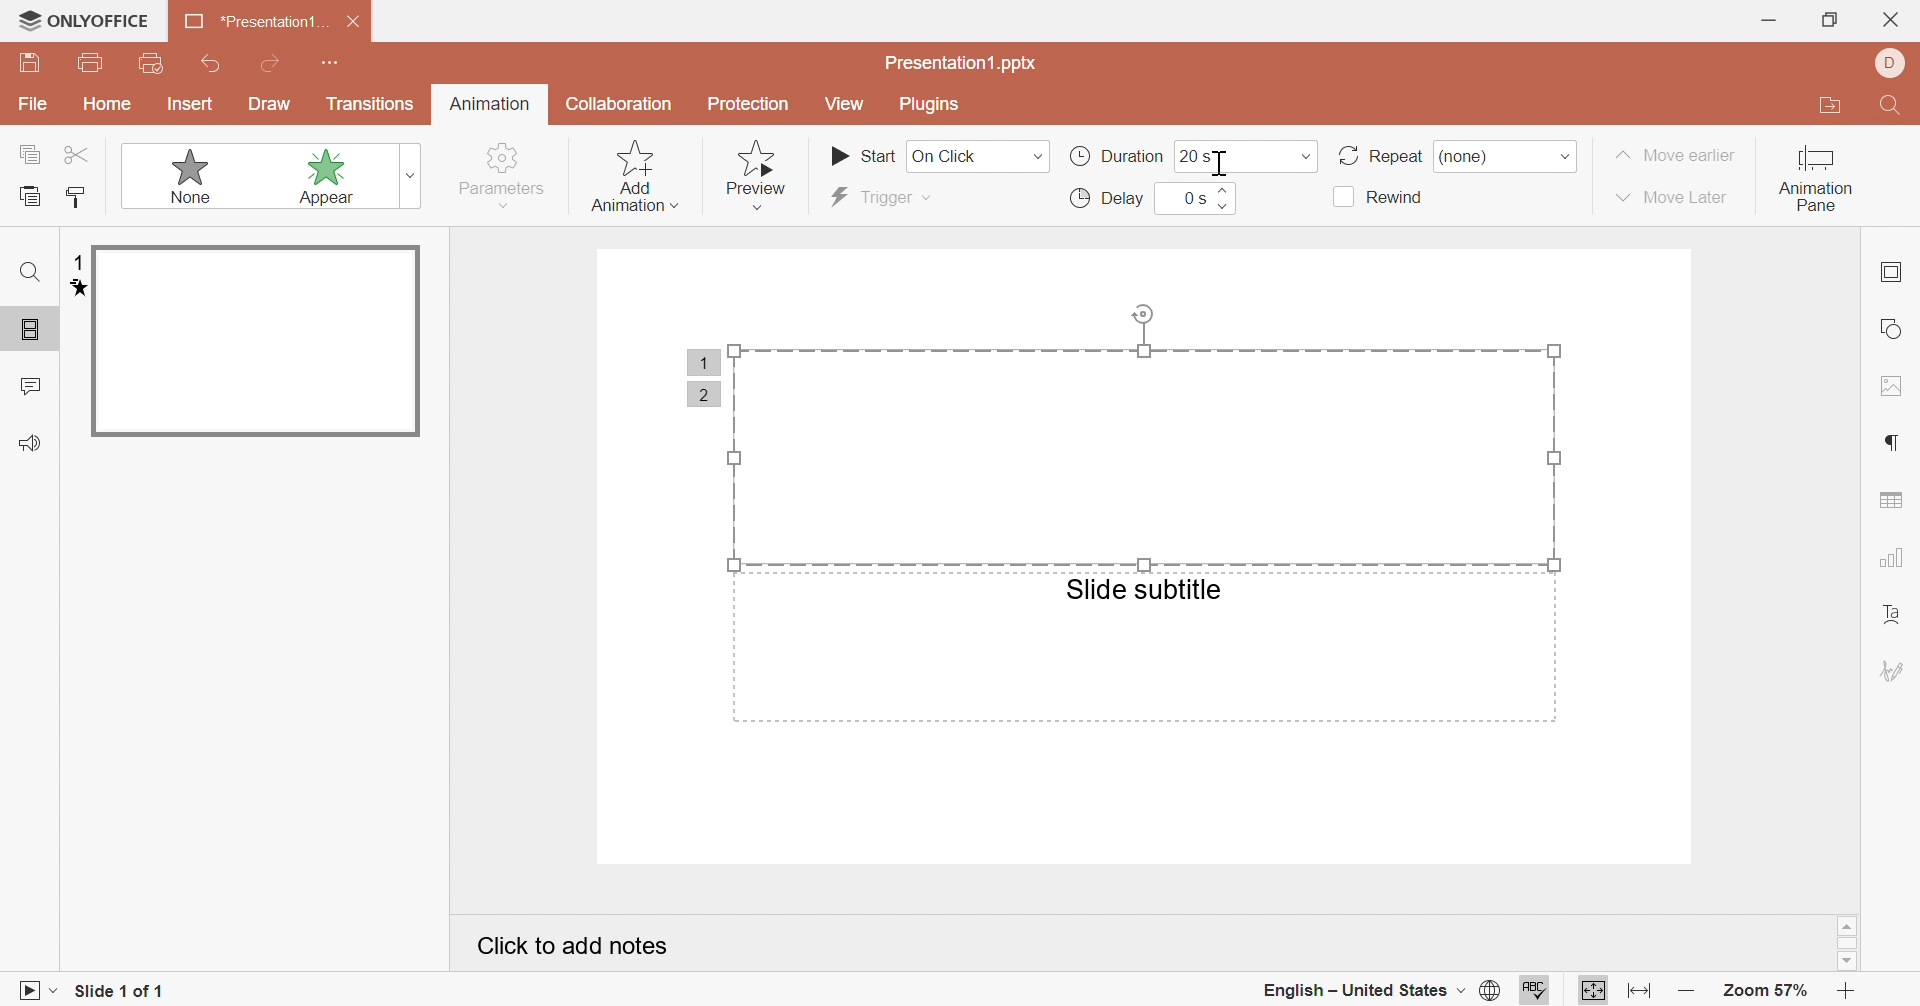 Image resolution: width=1920 pixels, height=1006 pixels. I want to click on 0s, so click(1192, 197).